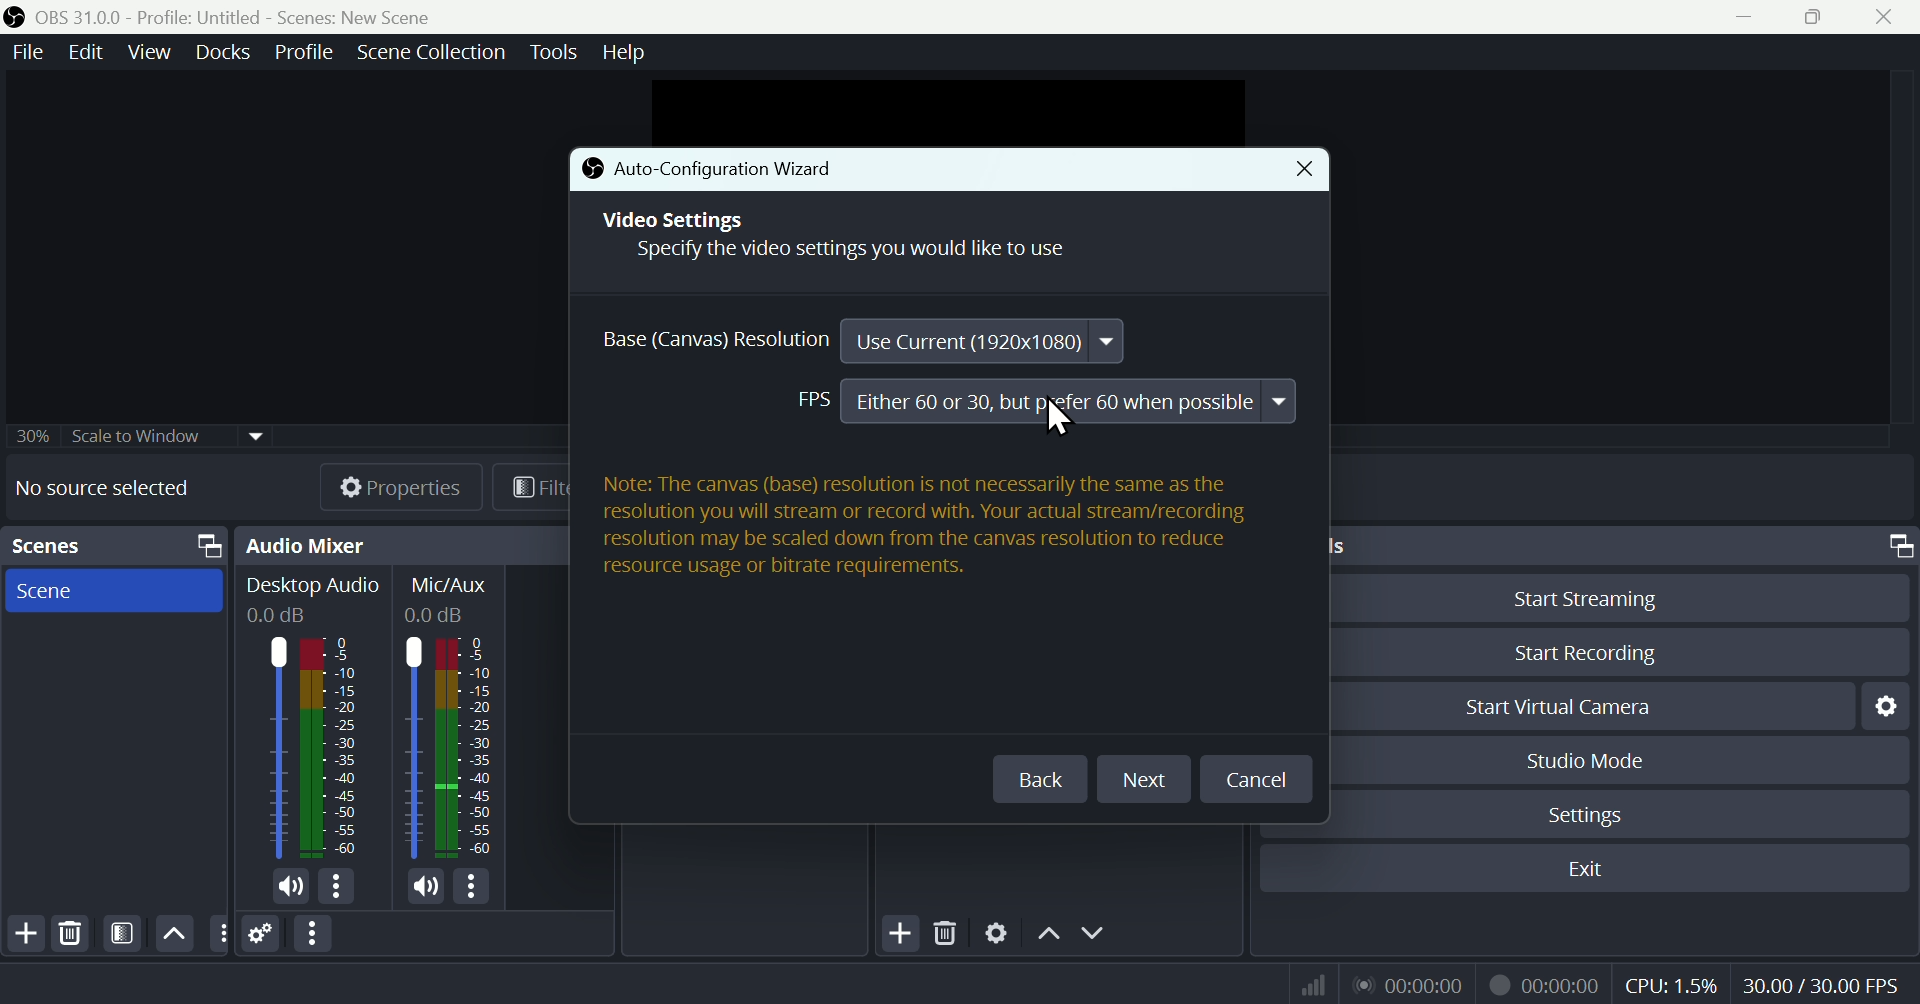  I want to click on Maximise, so click(1819, 17).